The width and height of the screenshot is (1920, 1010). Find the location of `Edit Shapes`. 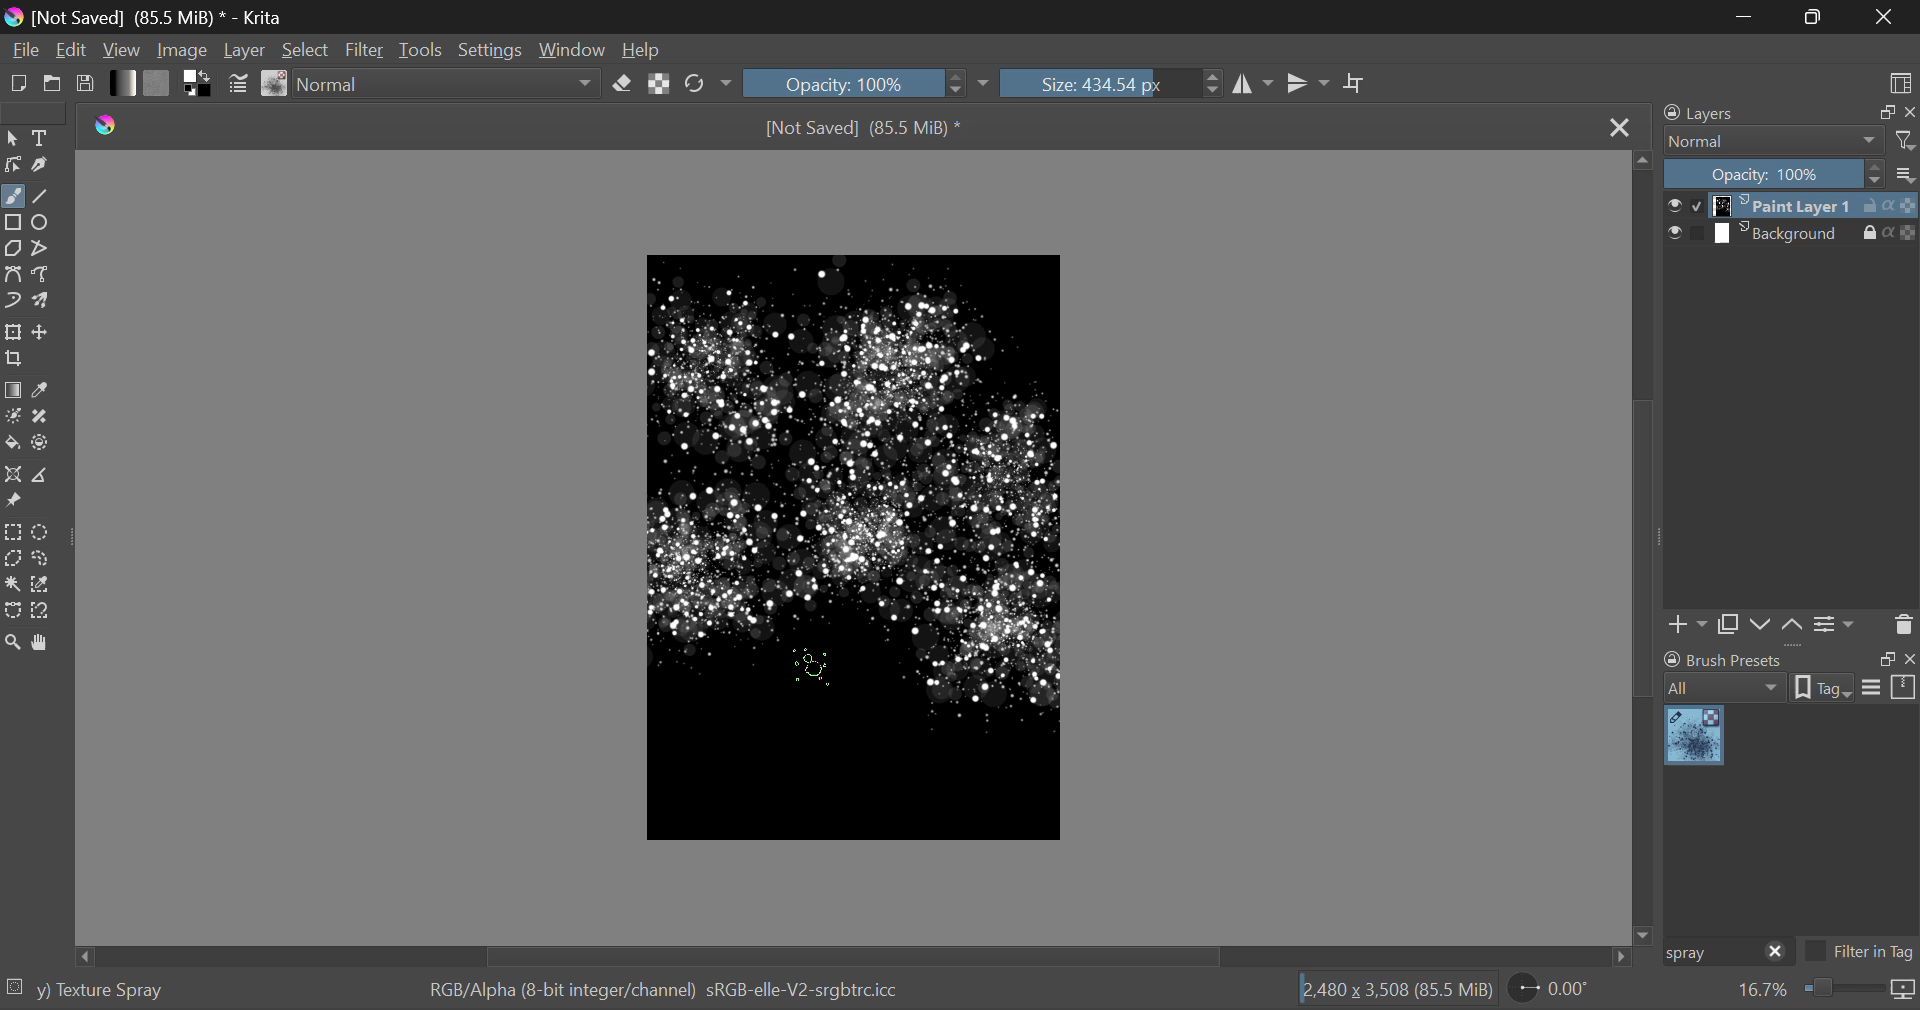

Edit Shapes is located at coordinates (14, 165).